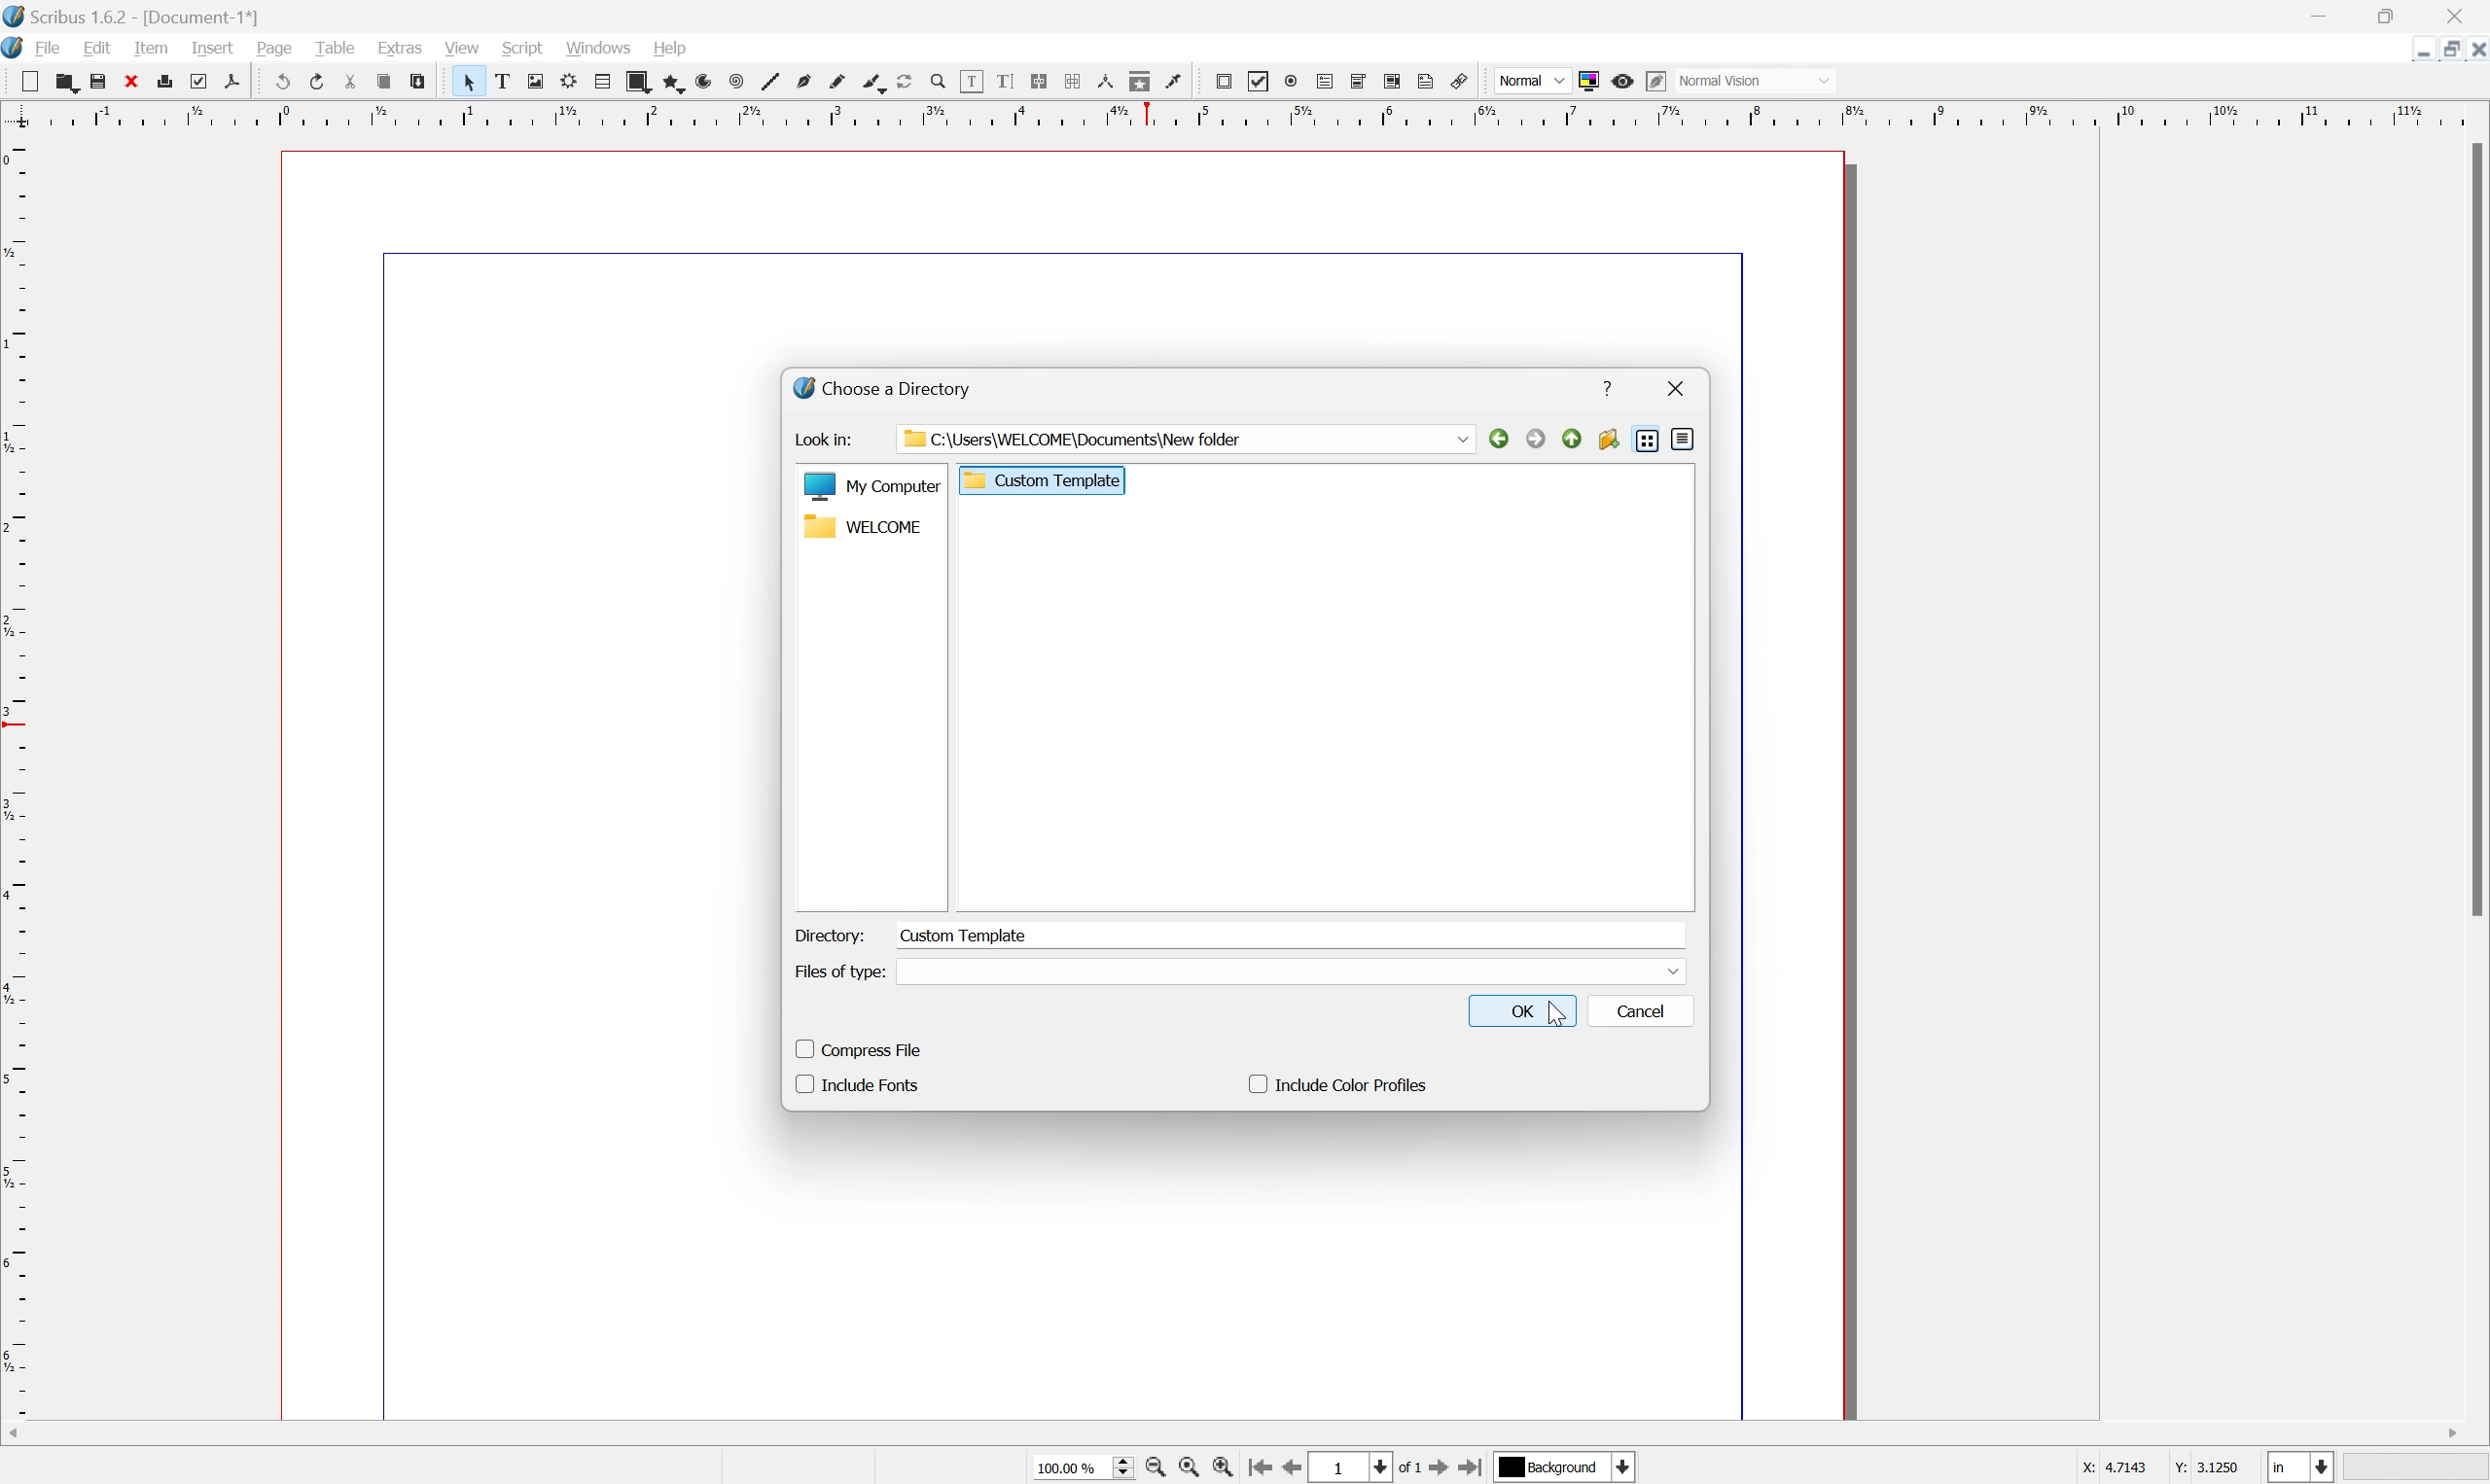 This screenshot has width=2490, height=1484. I want to click on Link text frames, so click(1043, 82).